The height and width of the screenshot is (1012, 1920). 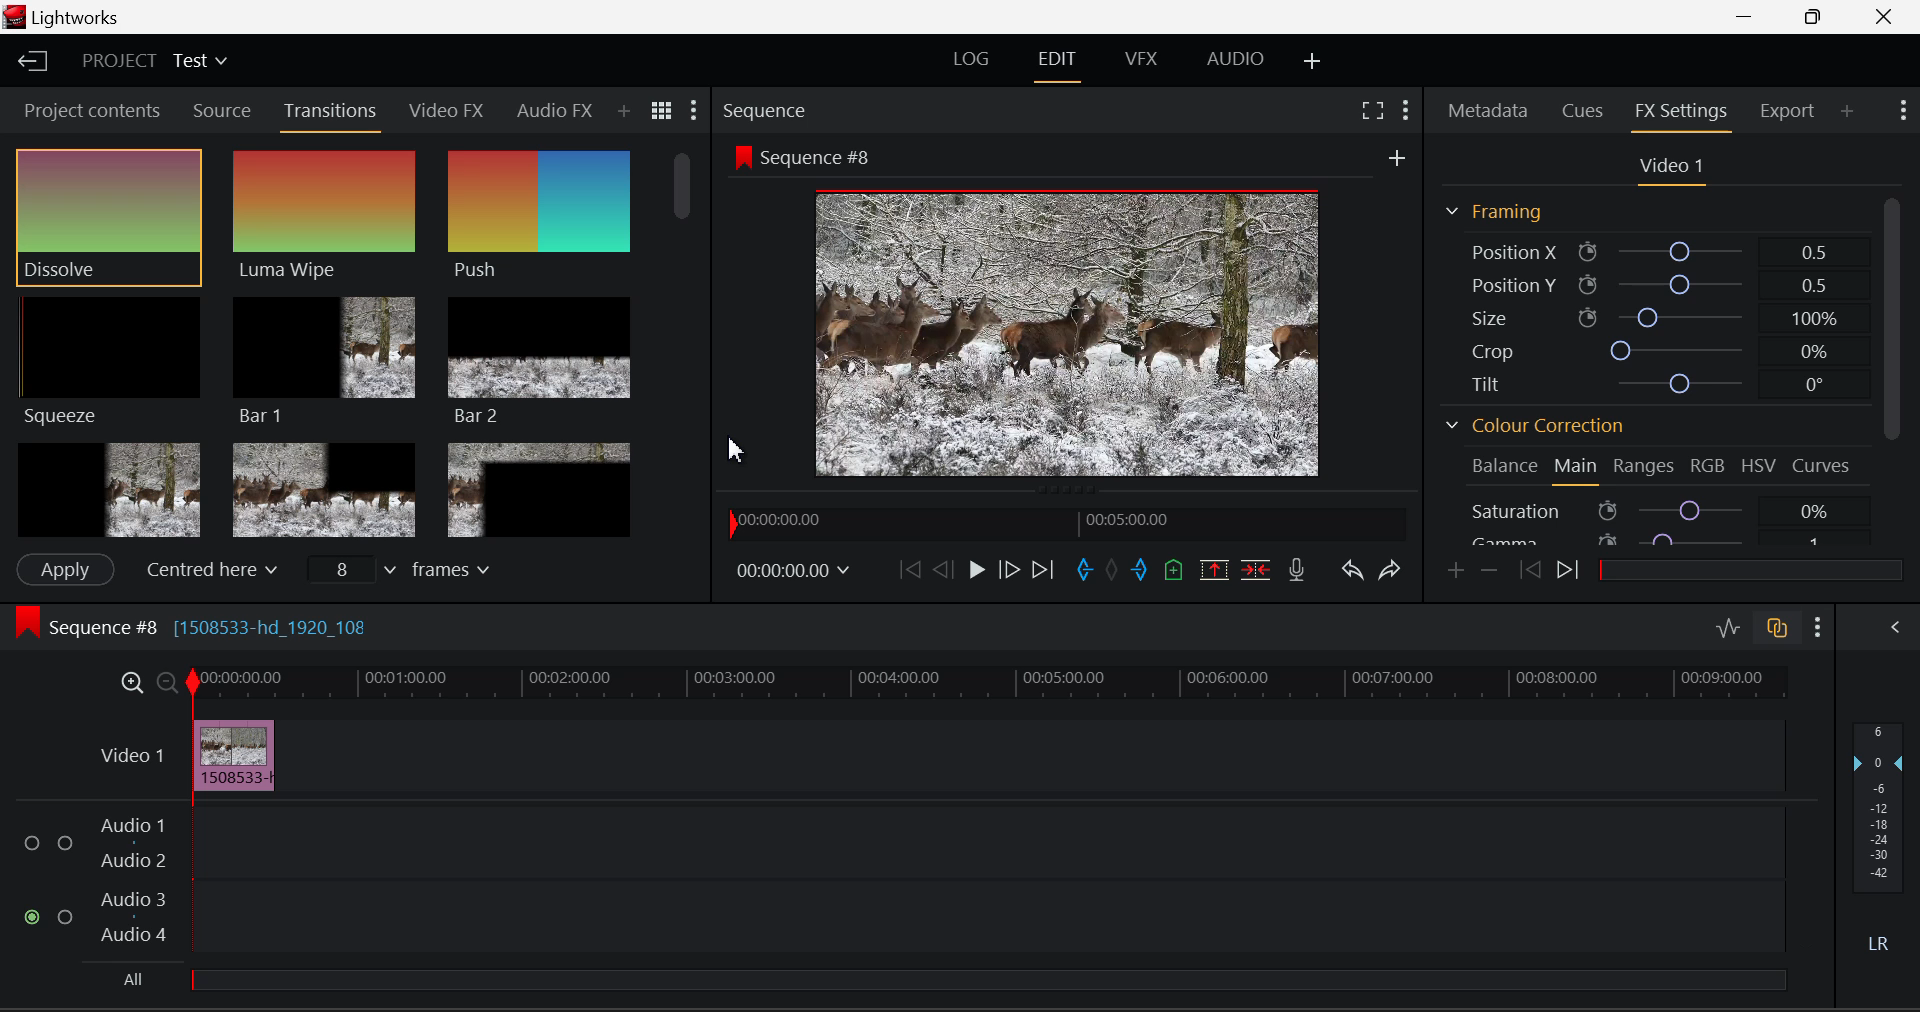 What do you see at coordinates (906, 570) in the screenshot?
I see `To start` at bounding box center [906, 570].